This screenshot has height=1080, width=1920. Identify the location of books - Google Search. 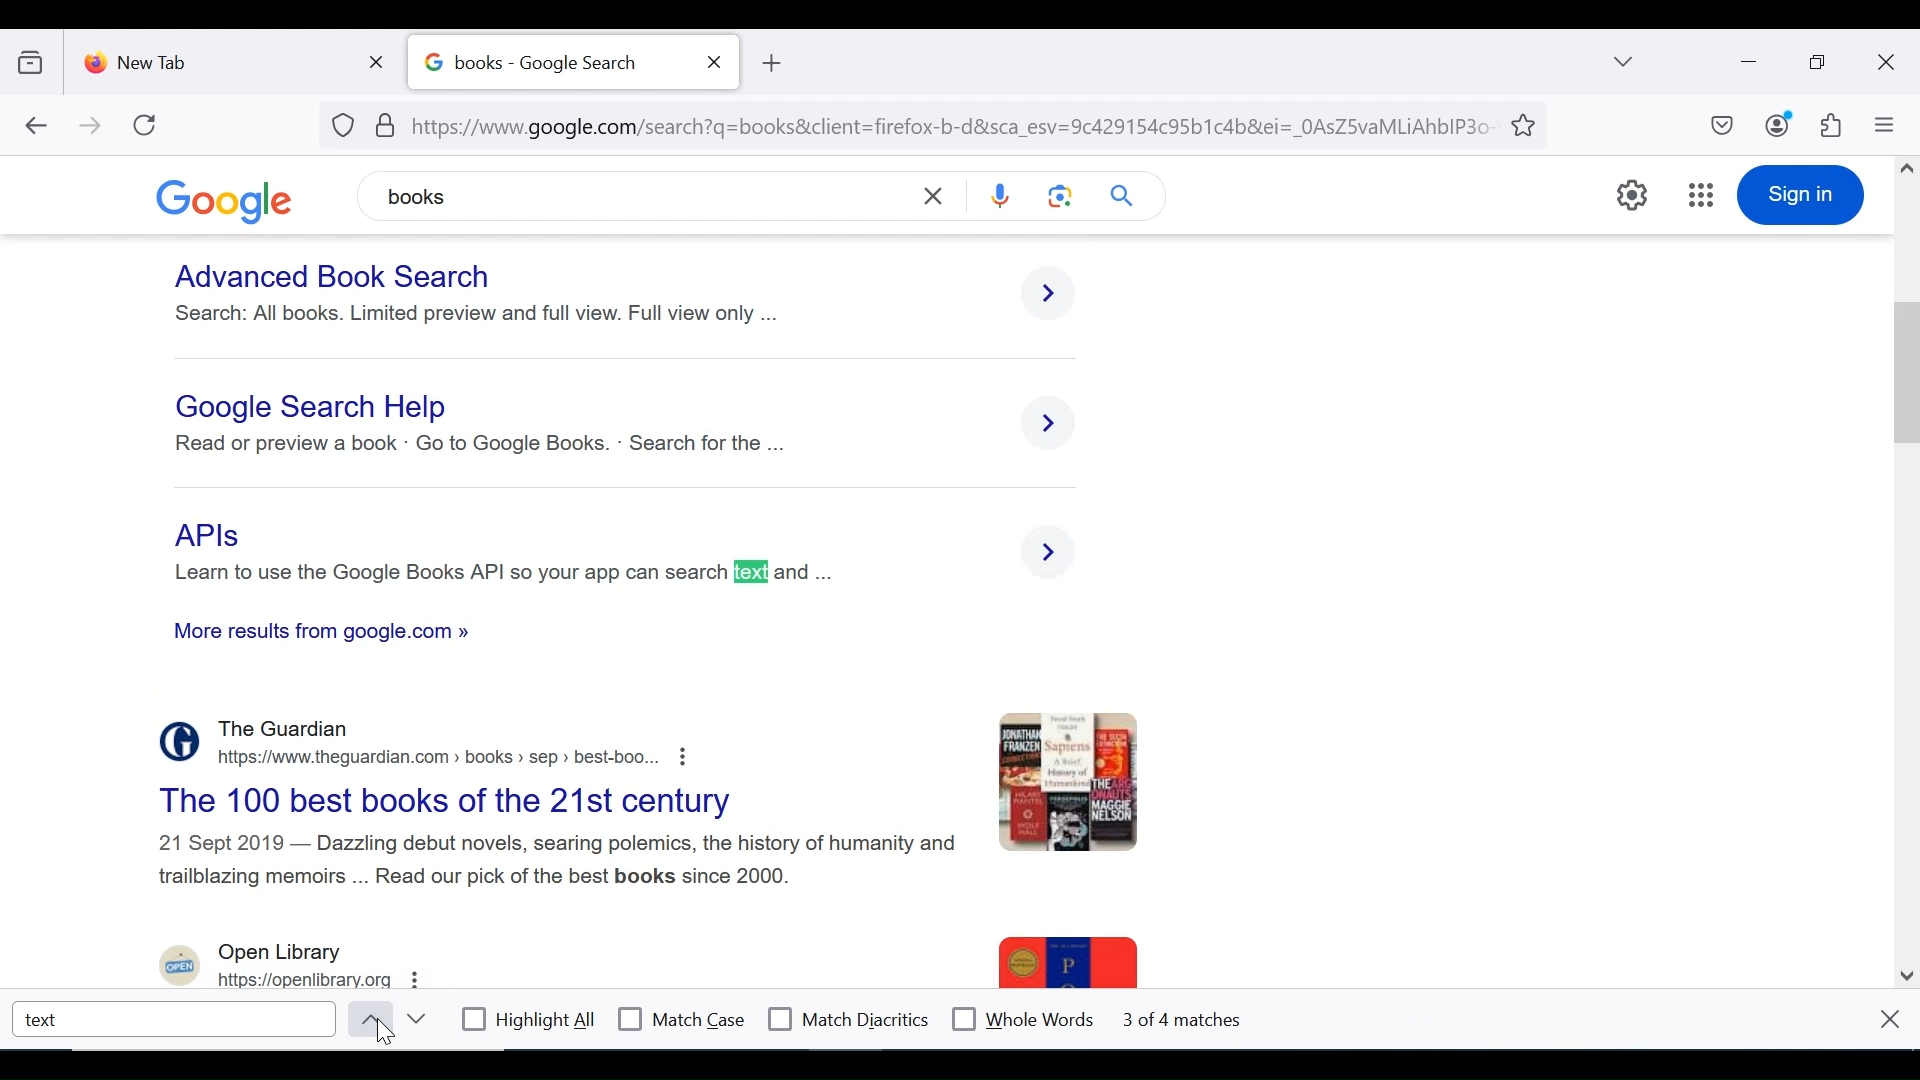
(551, 63).